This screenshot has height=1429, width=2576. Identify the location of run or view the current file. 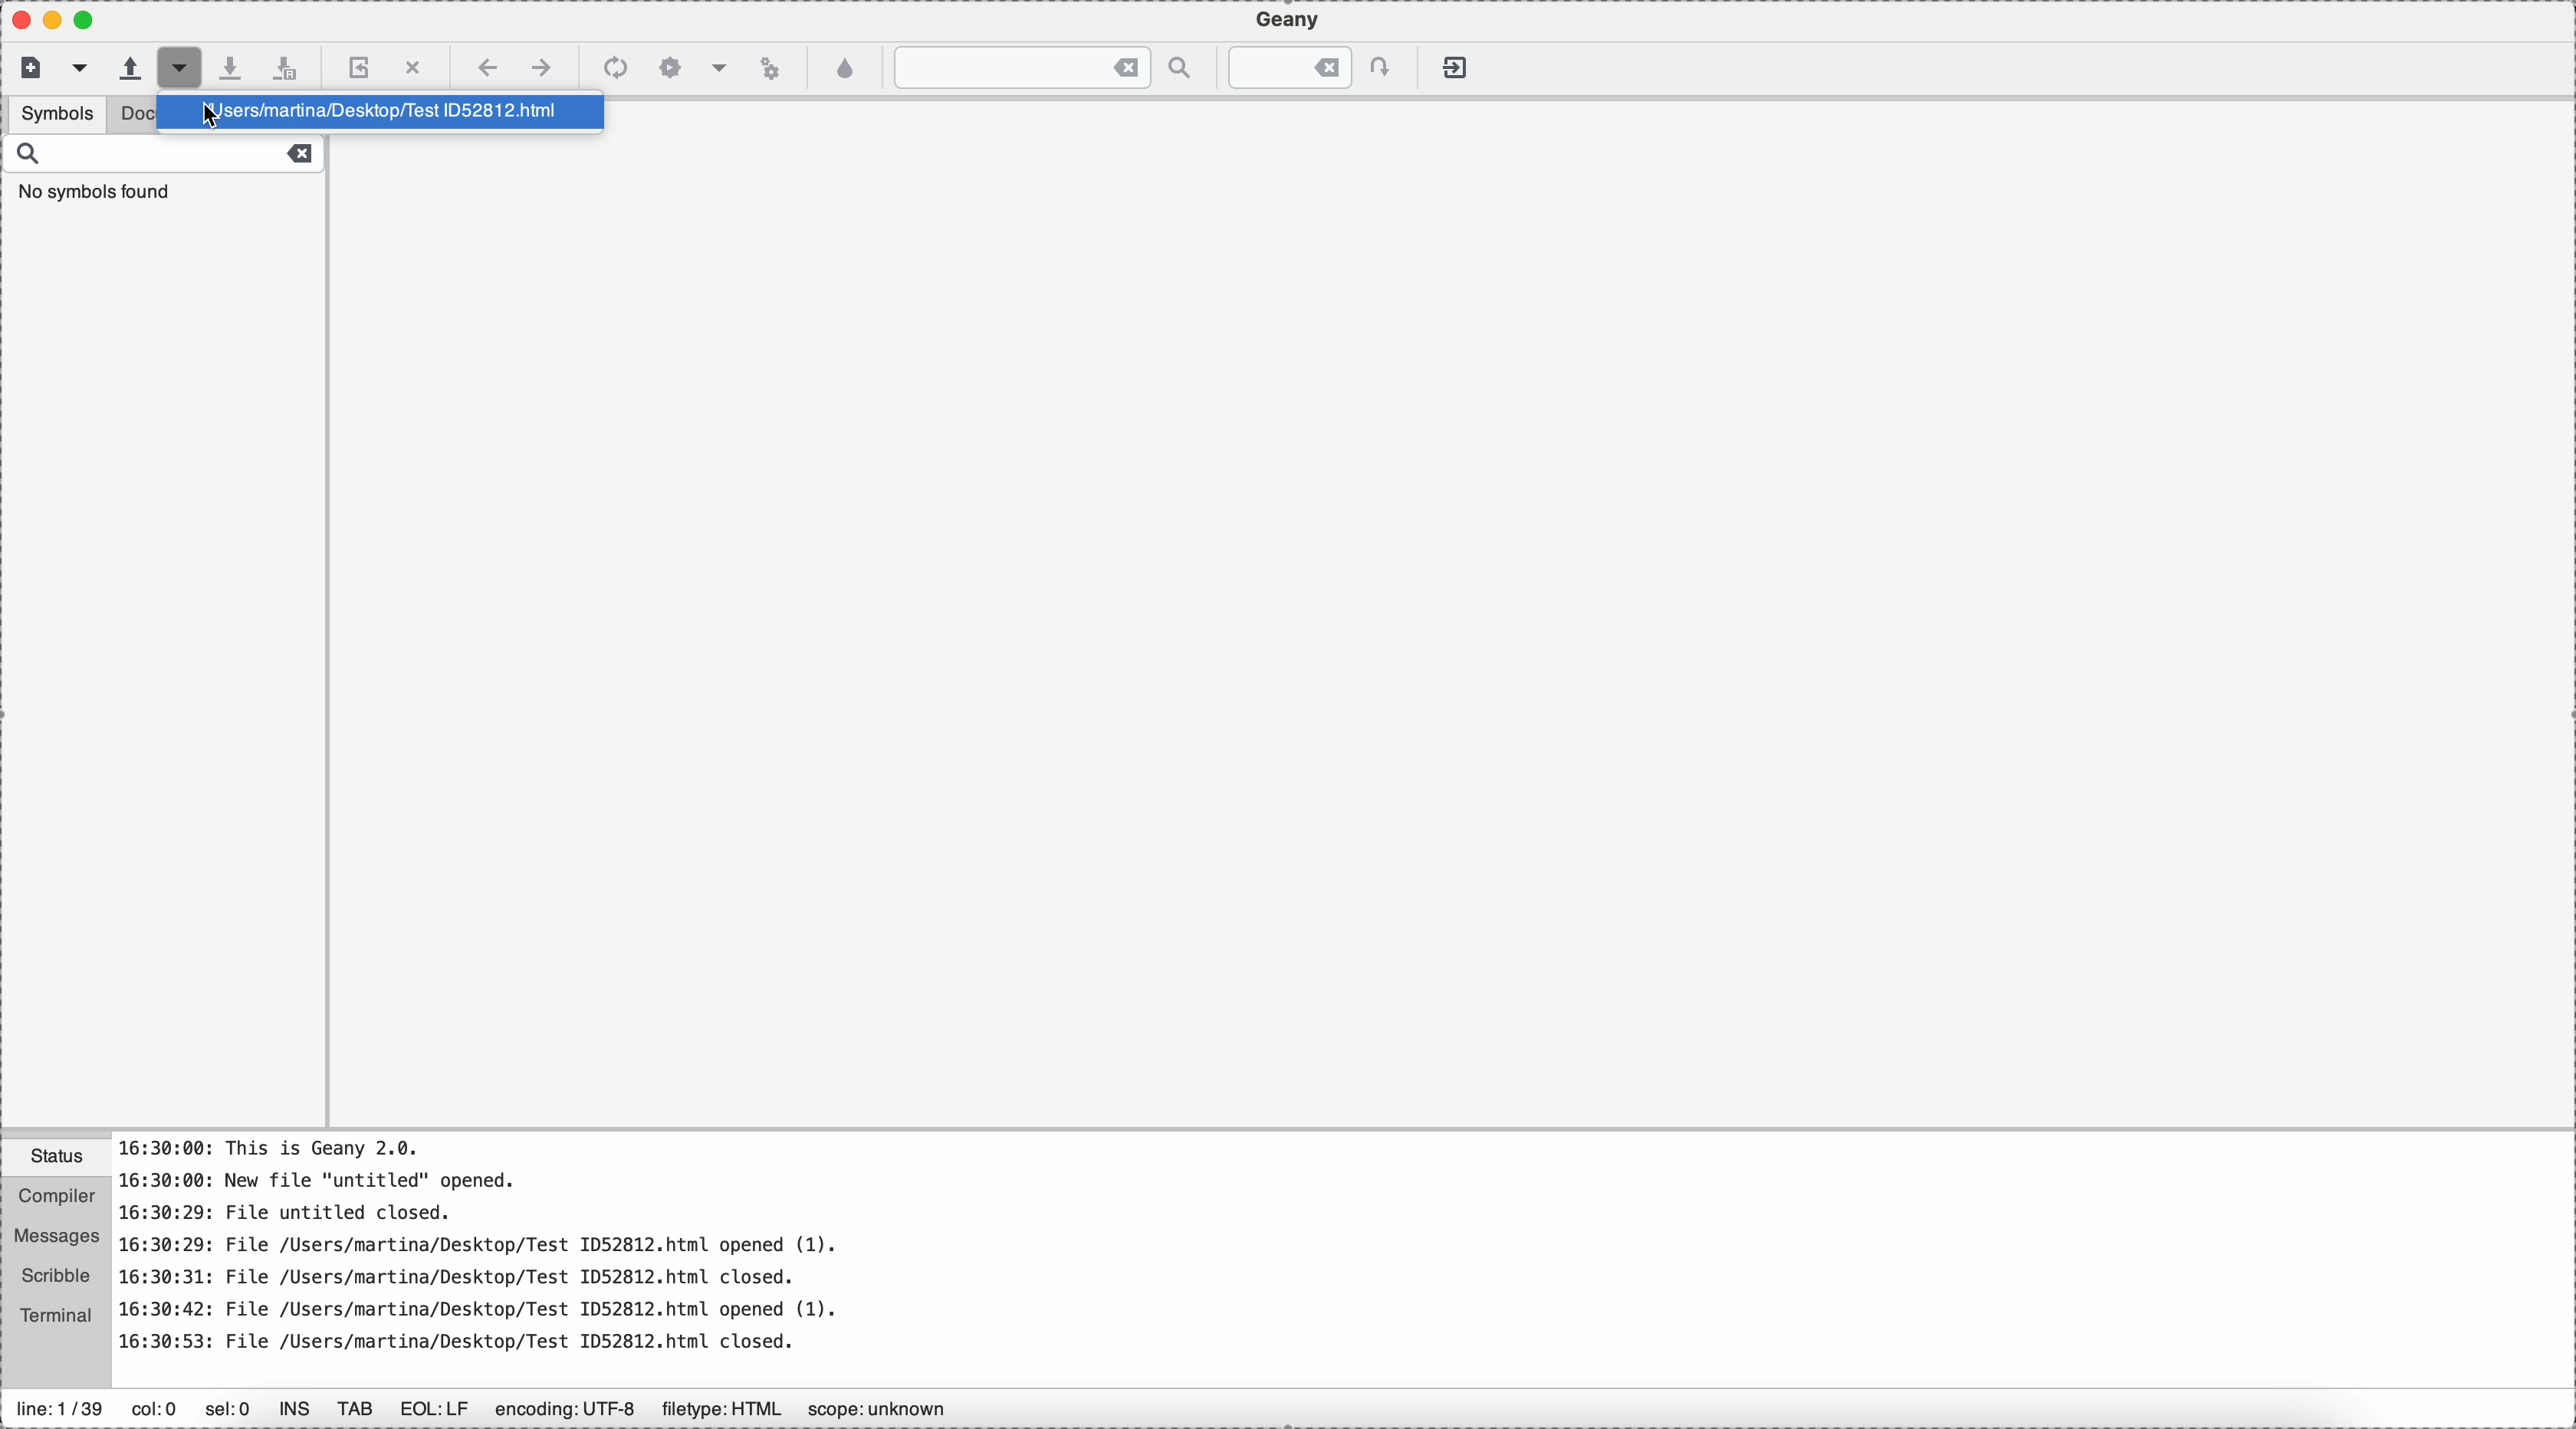
(769, 69).